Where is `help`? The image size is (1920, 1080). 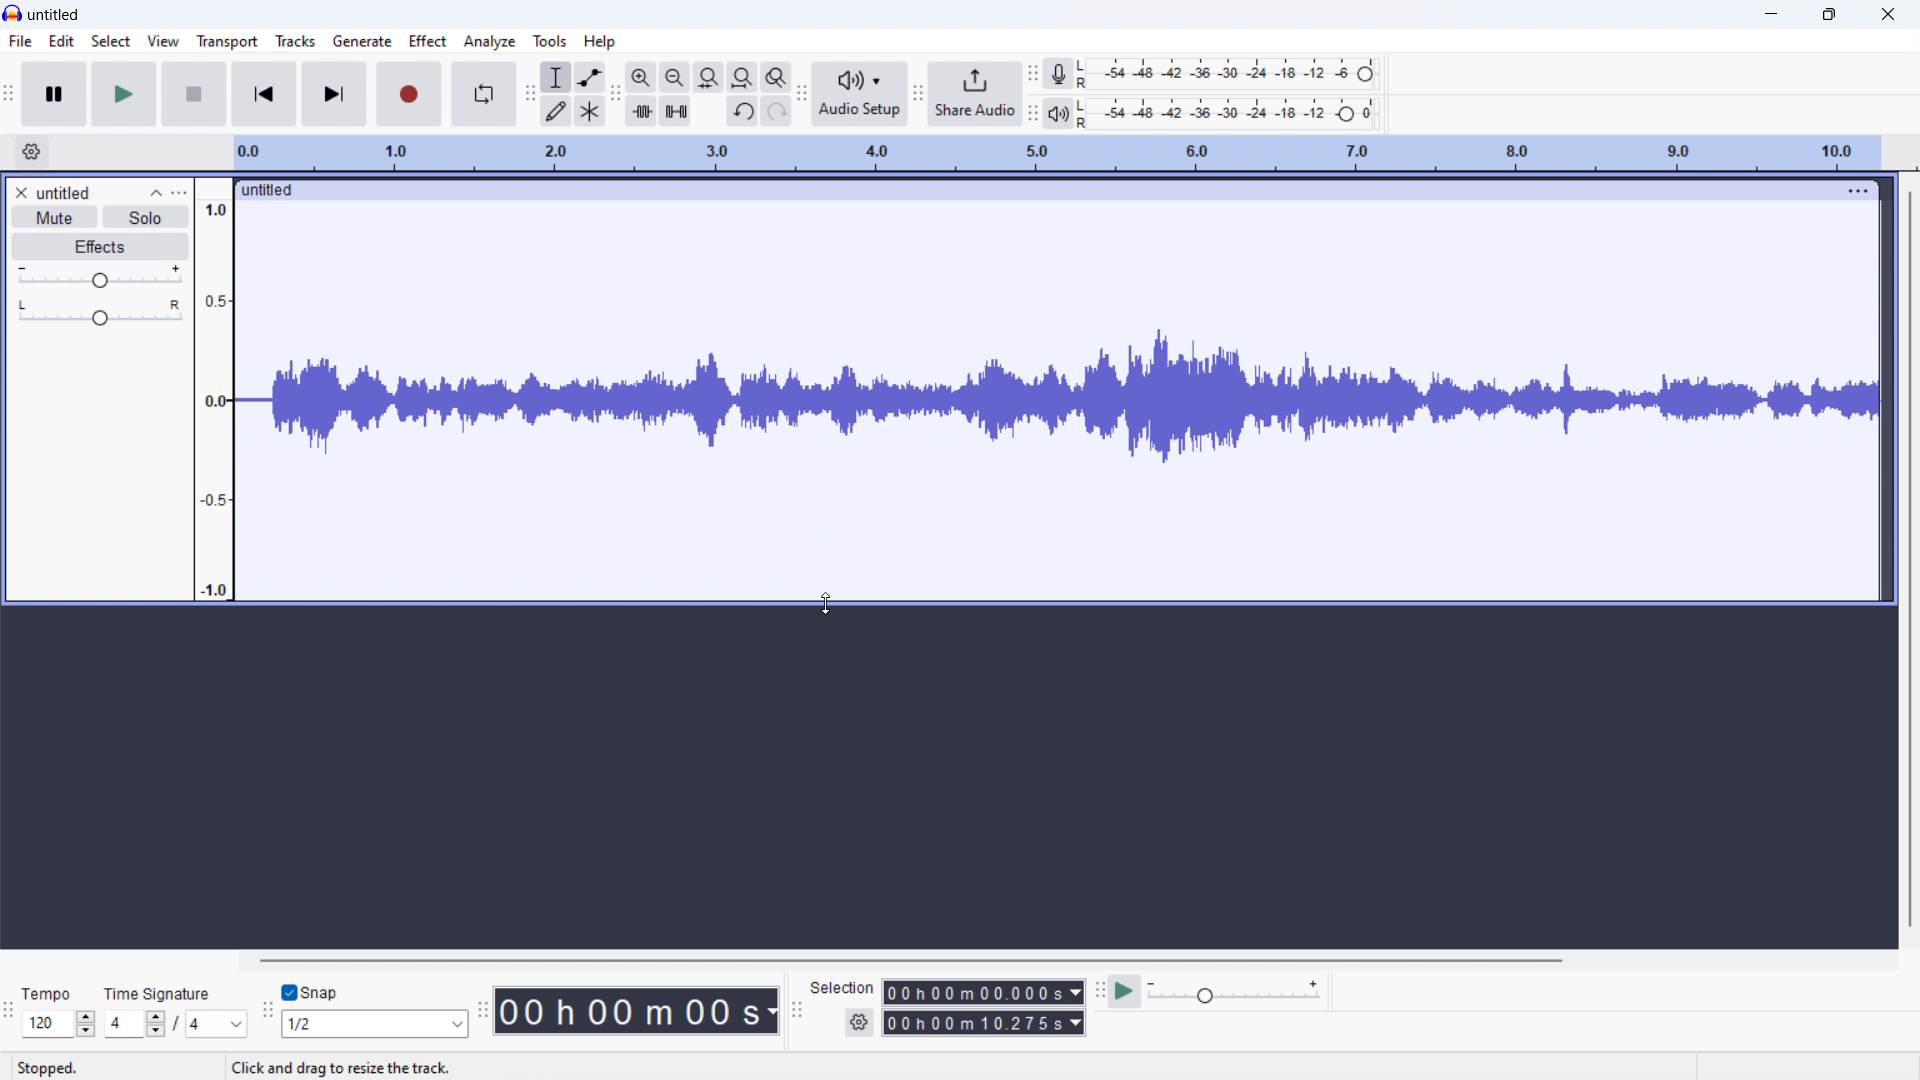
help is located at coordinates (601, 42).